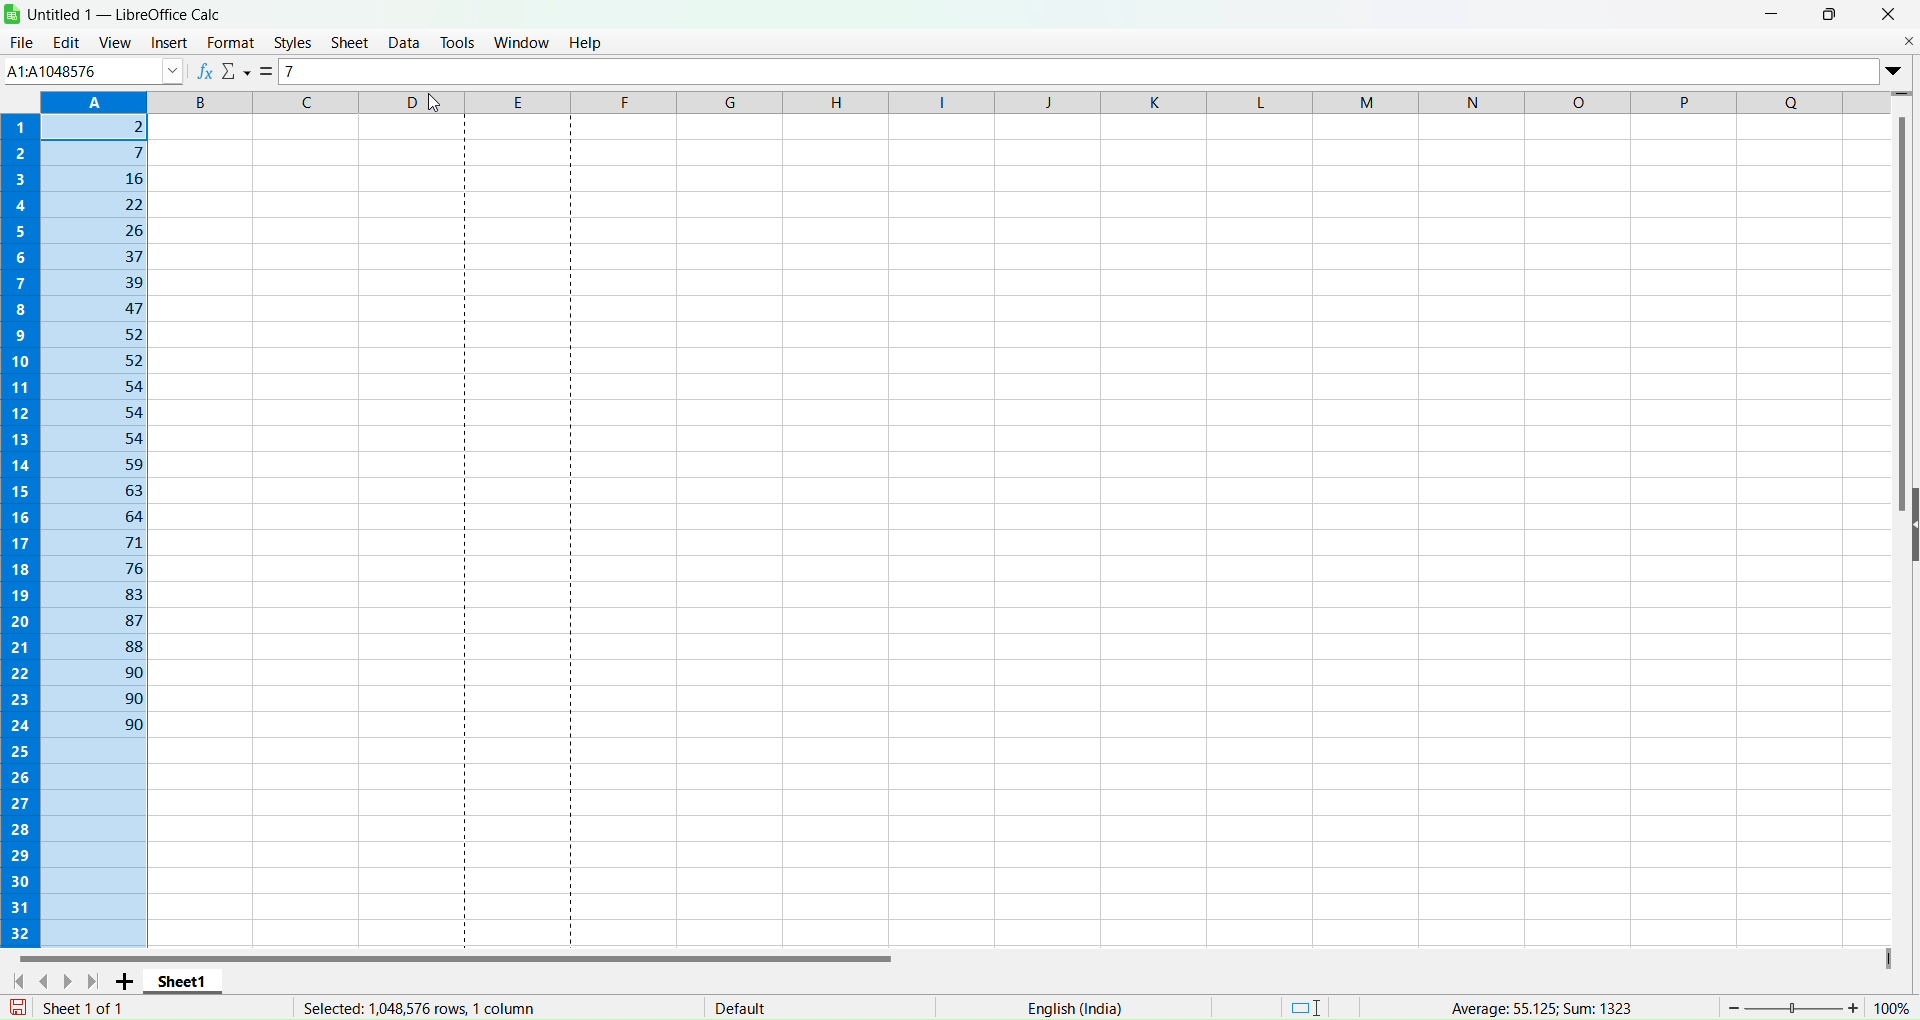 This screenshot has width=1920, height=1020. What do you see at coordinates (128, 981) in the screenshot?
I see `Add` at bounding box center [128, 981].